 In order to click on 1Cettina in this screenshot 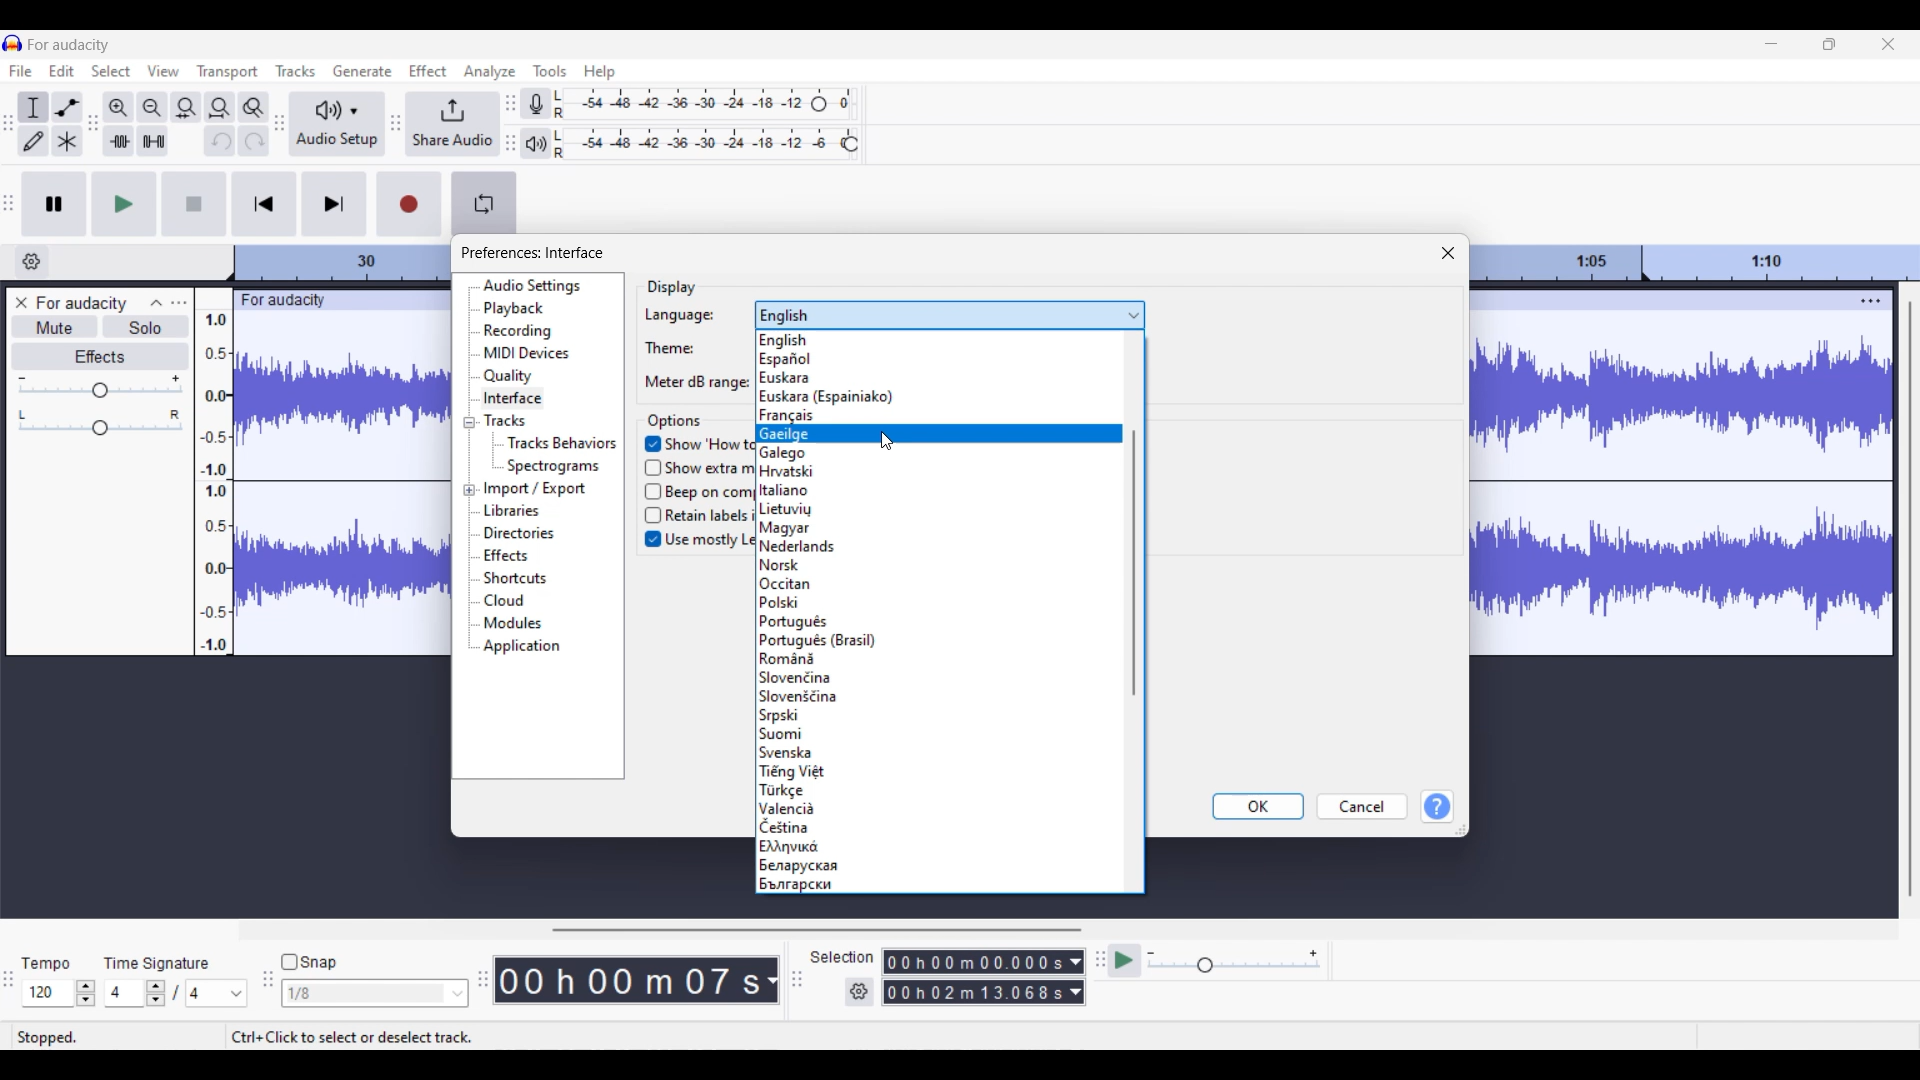, I will do `click(790, 826)`.